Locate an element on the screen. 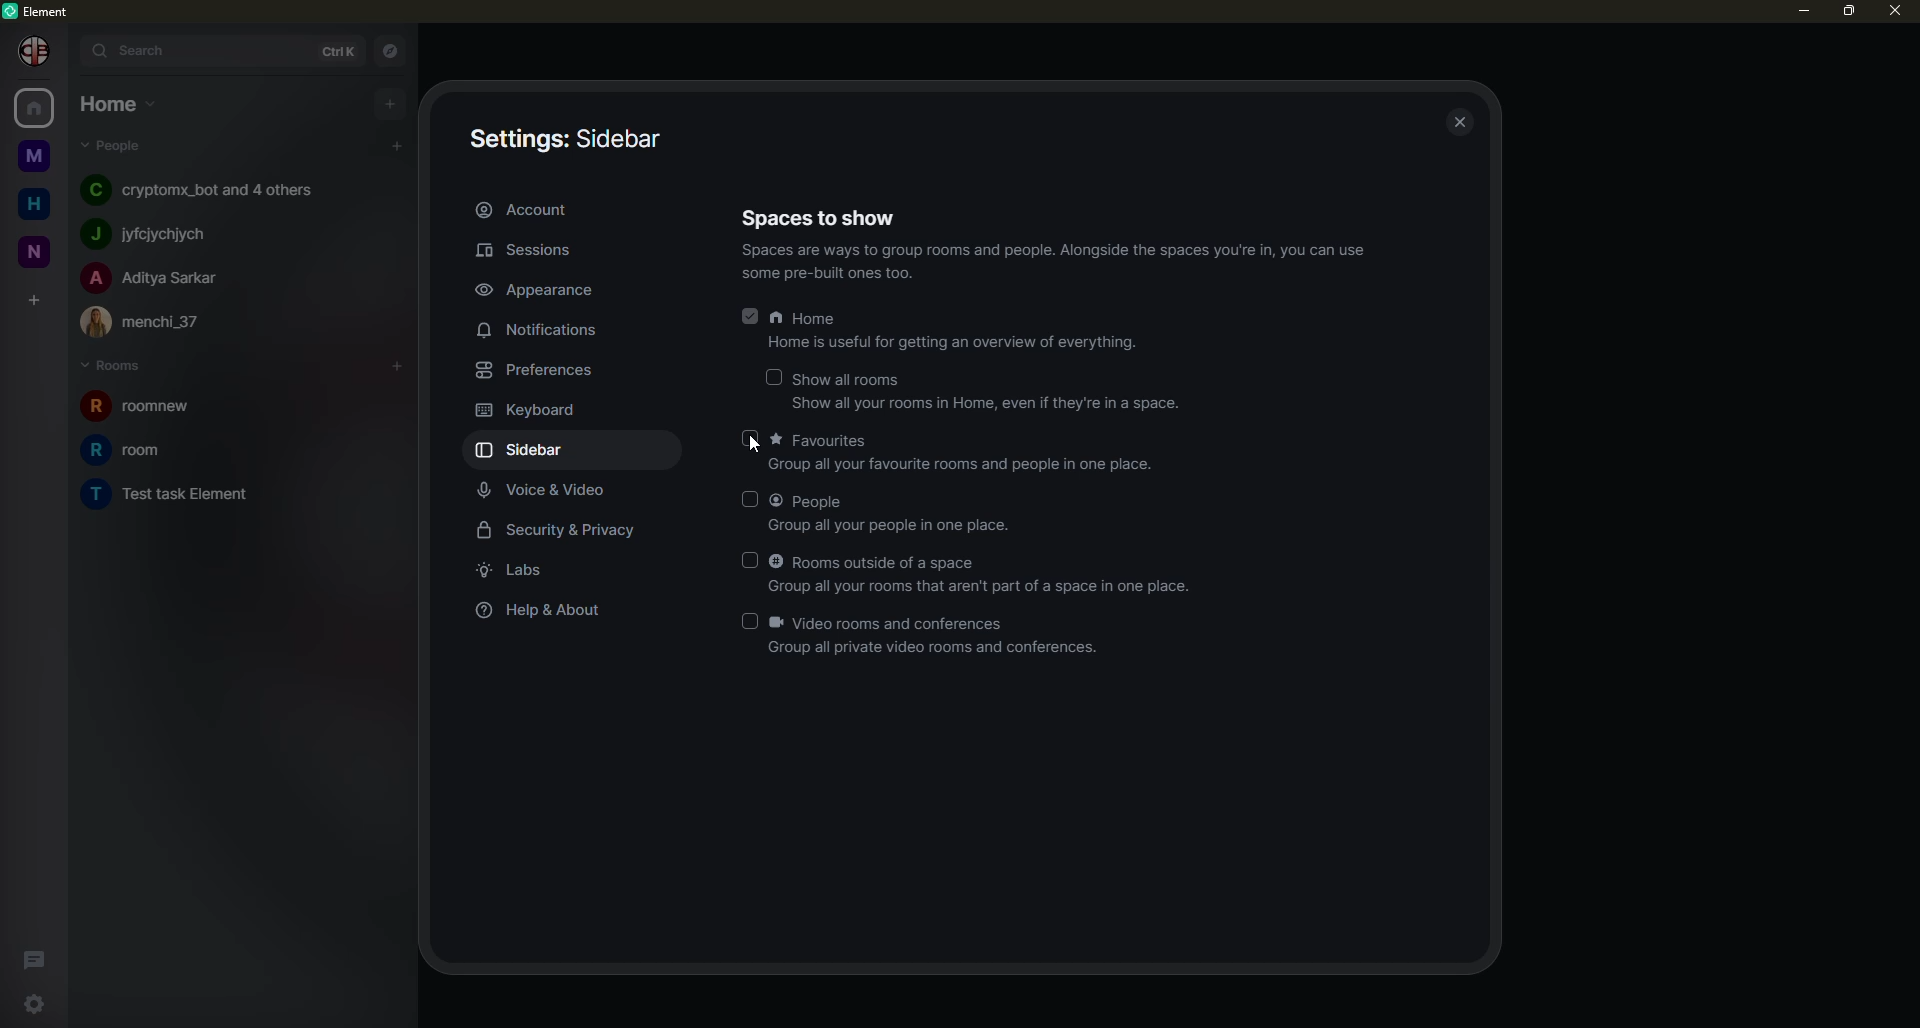  navigator is located at coordinates (394, 49).